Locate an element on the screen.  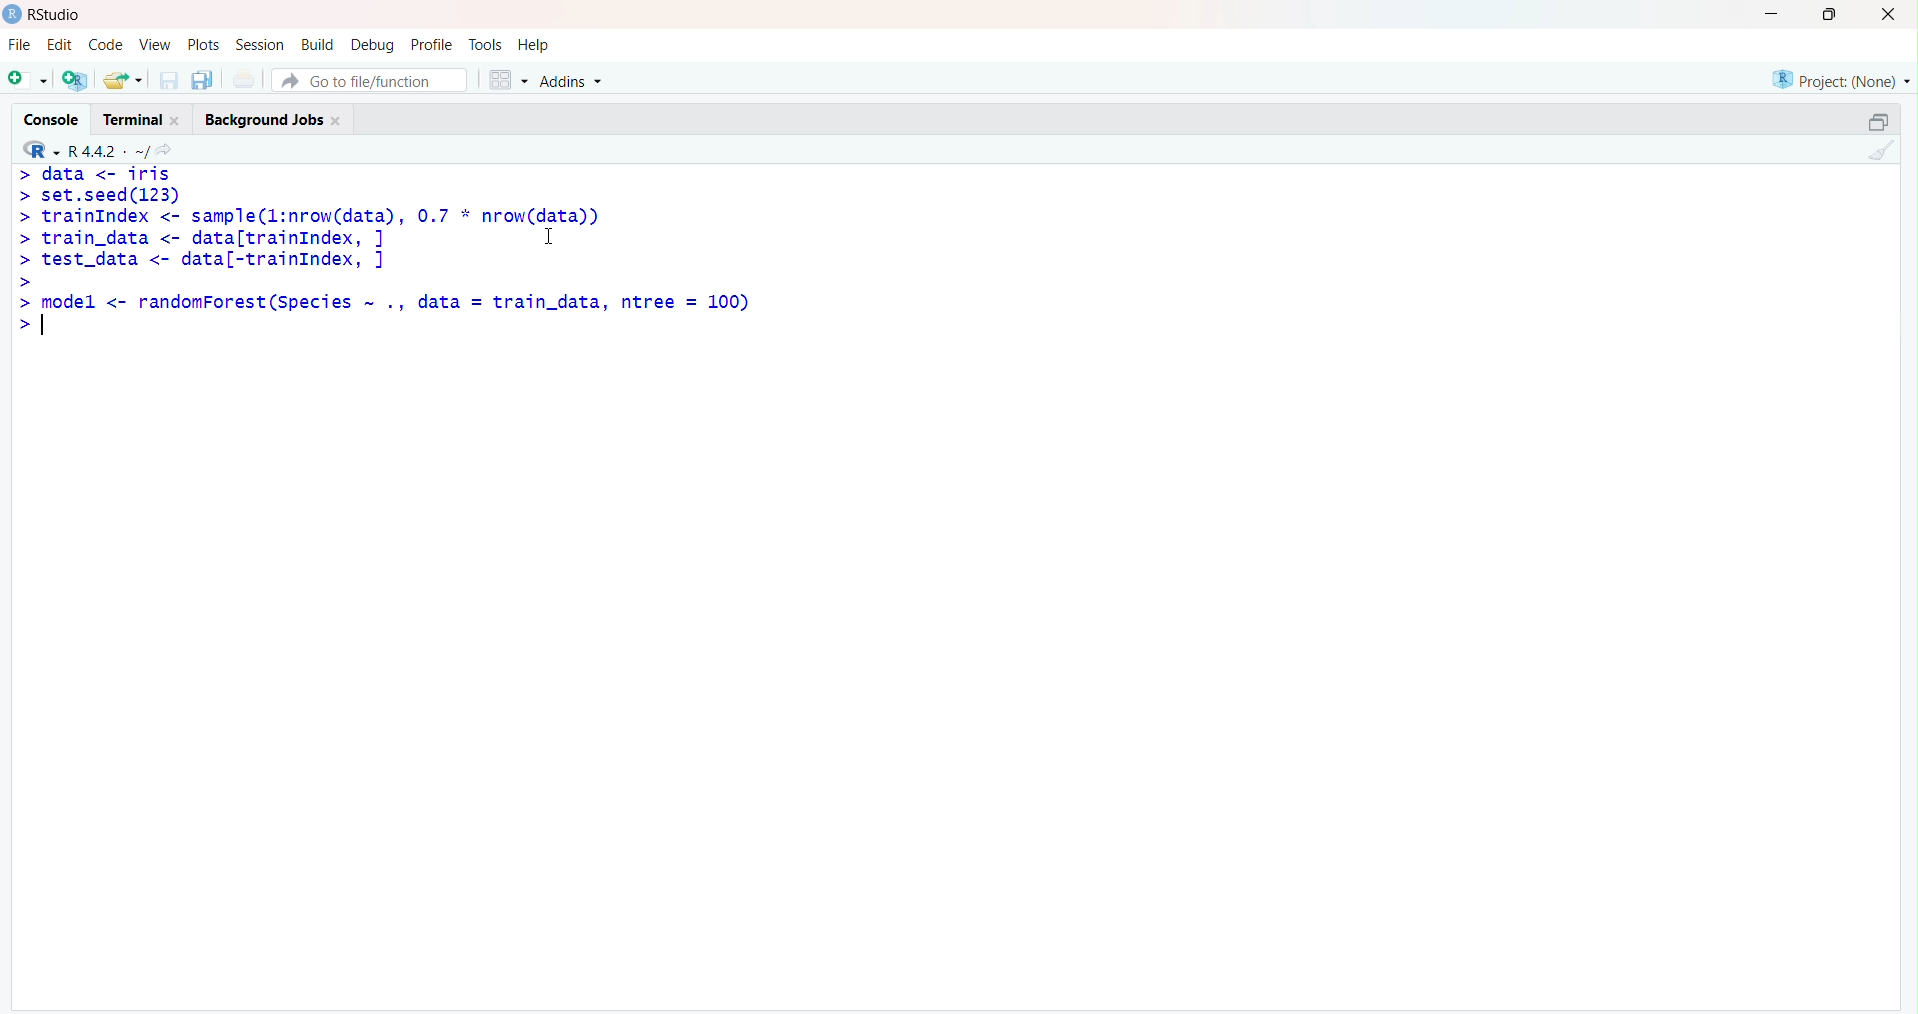
Edit is located at coordinates (60, 42).